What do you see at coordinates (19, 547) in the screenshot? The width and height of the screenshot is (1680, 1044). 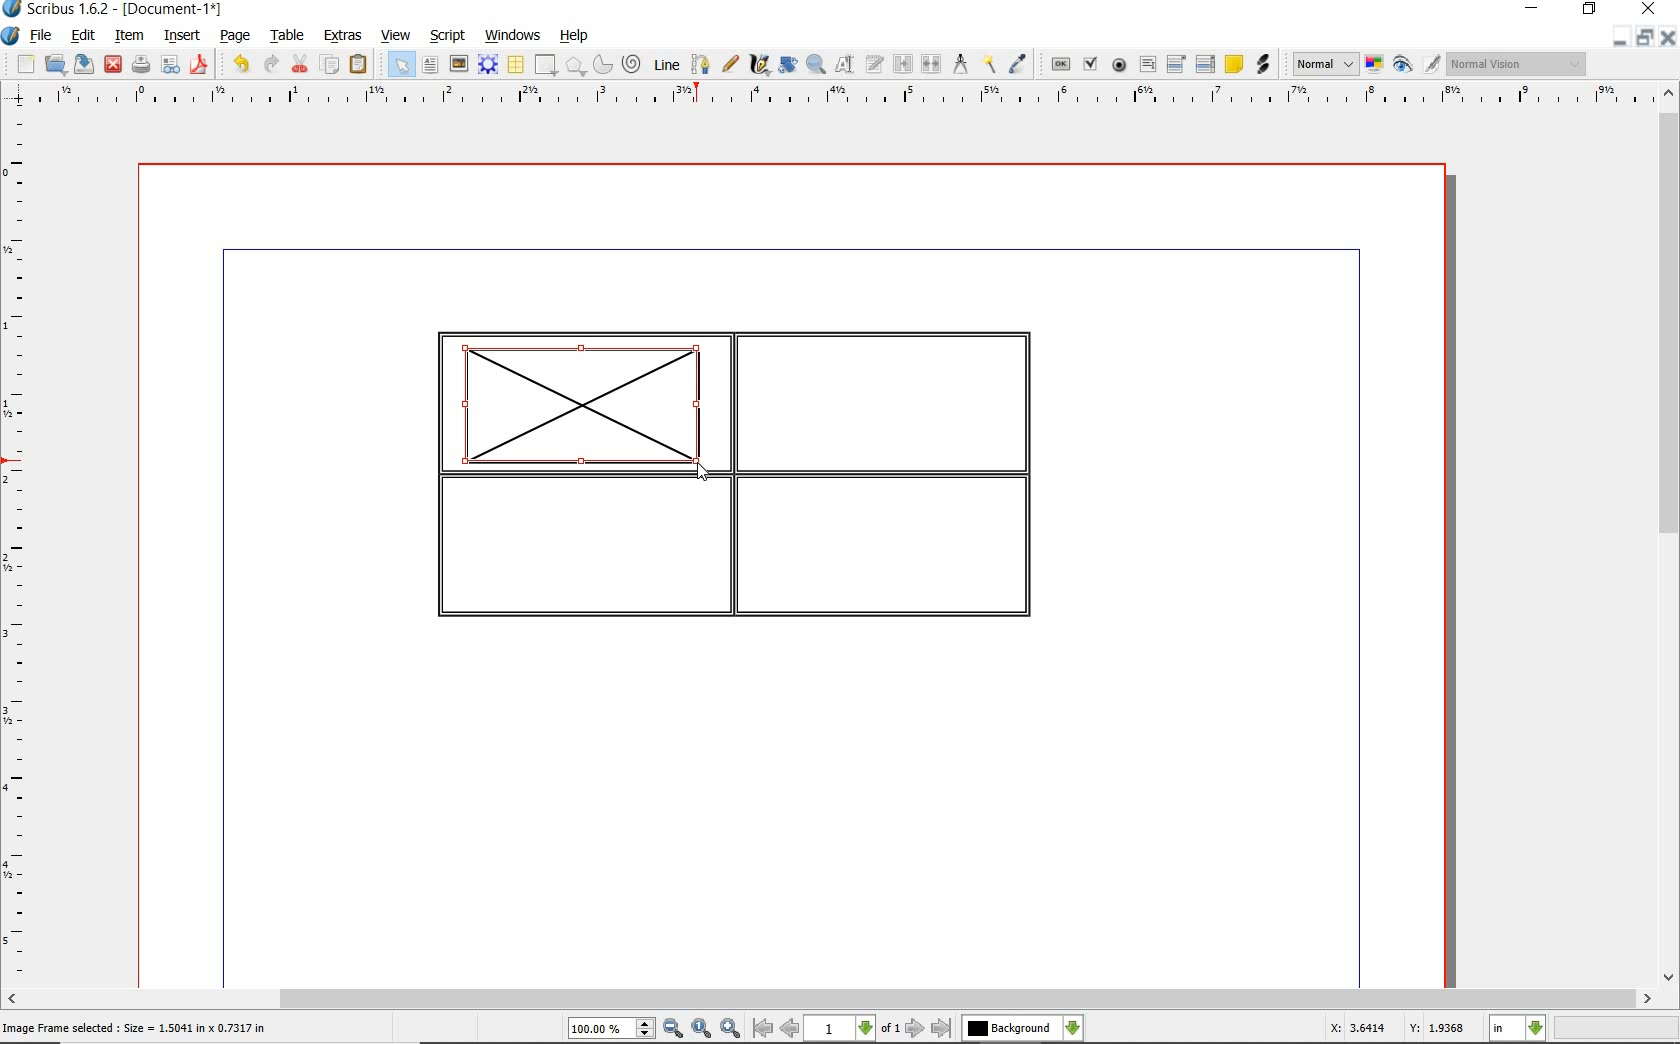 I see `ruler` at bounding box center [19, 547].